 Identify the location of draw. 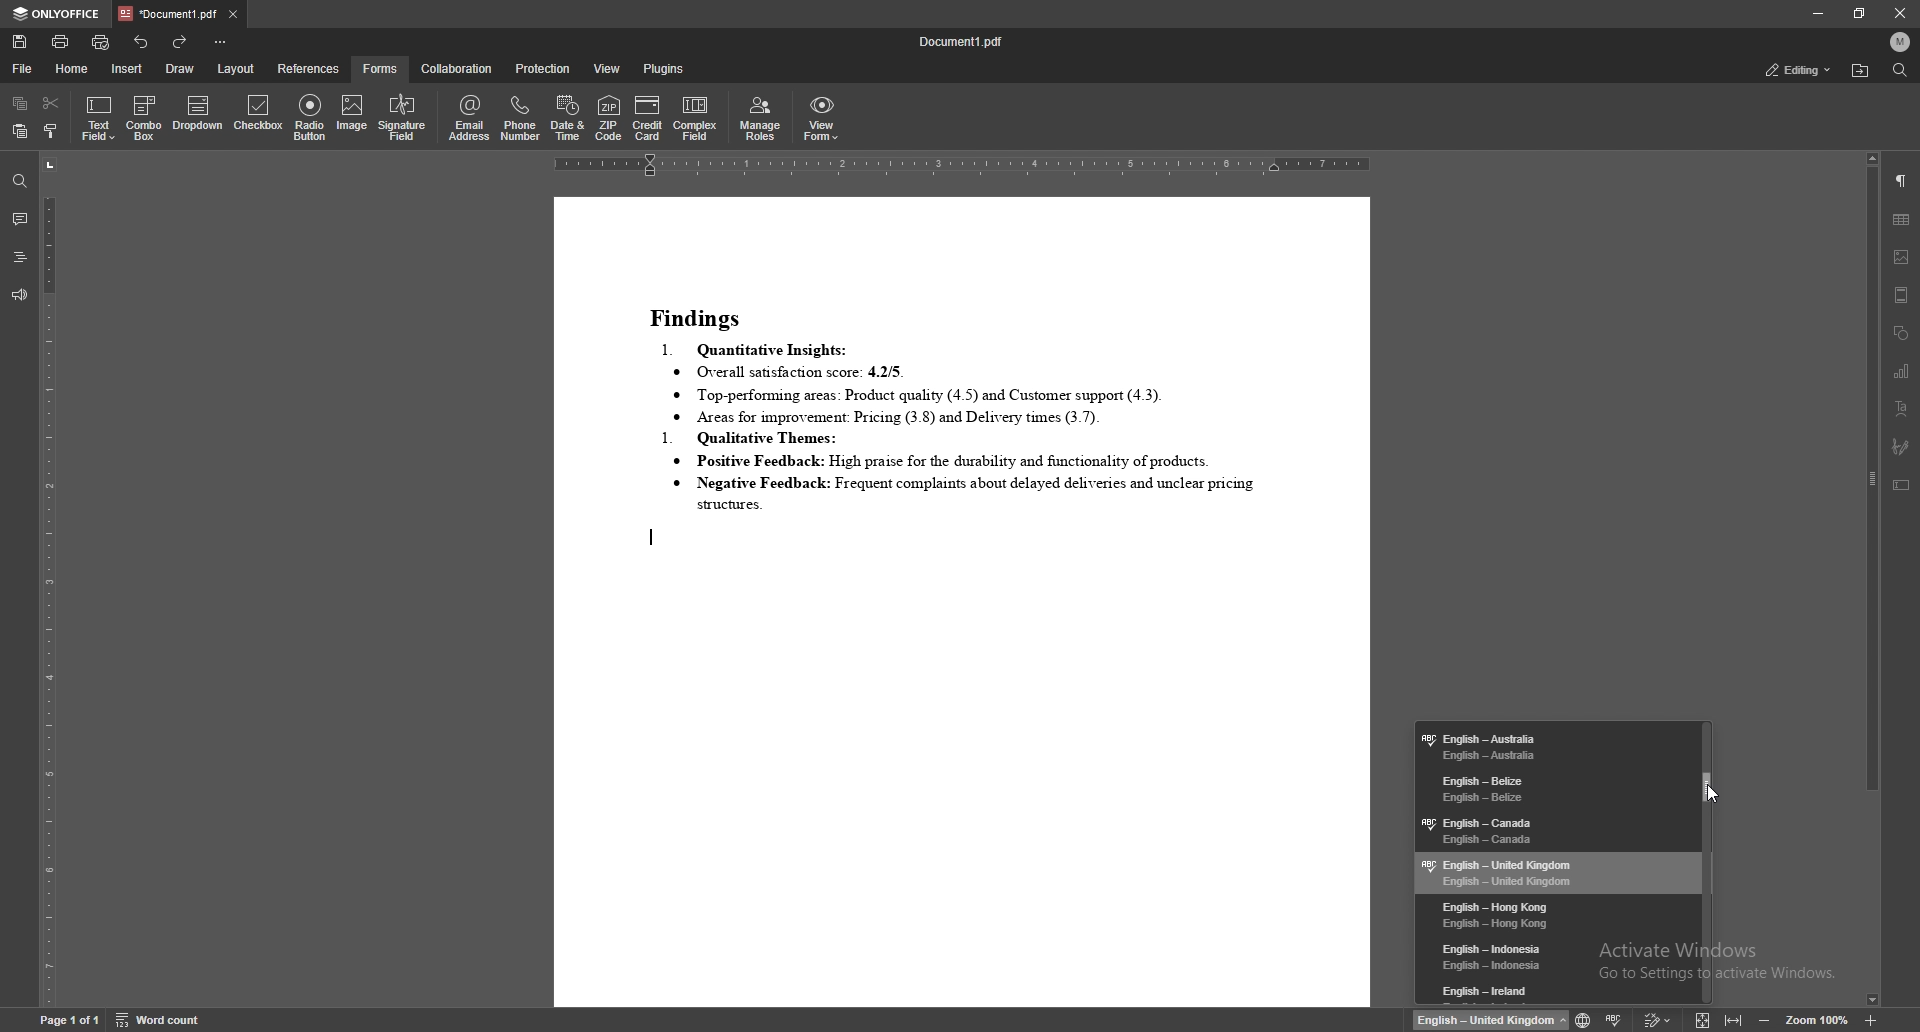
(179, 69).